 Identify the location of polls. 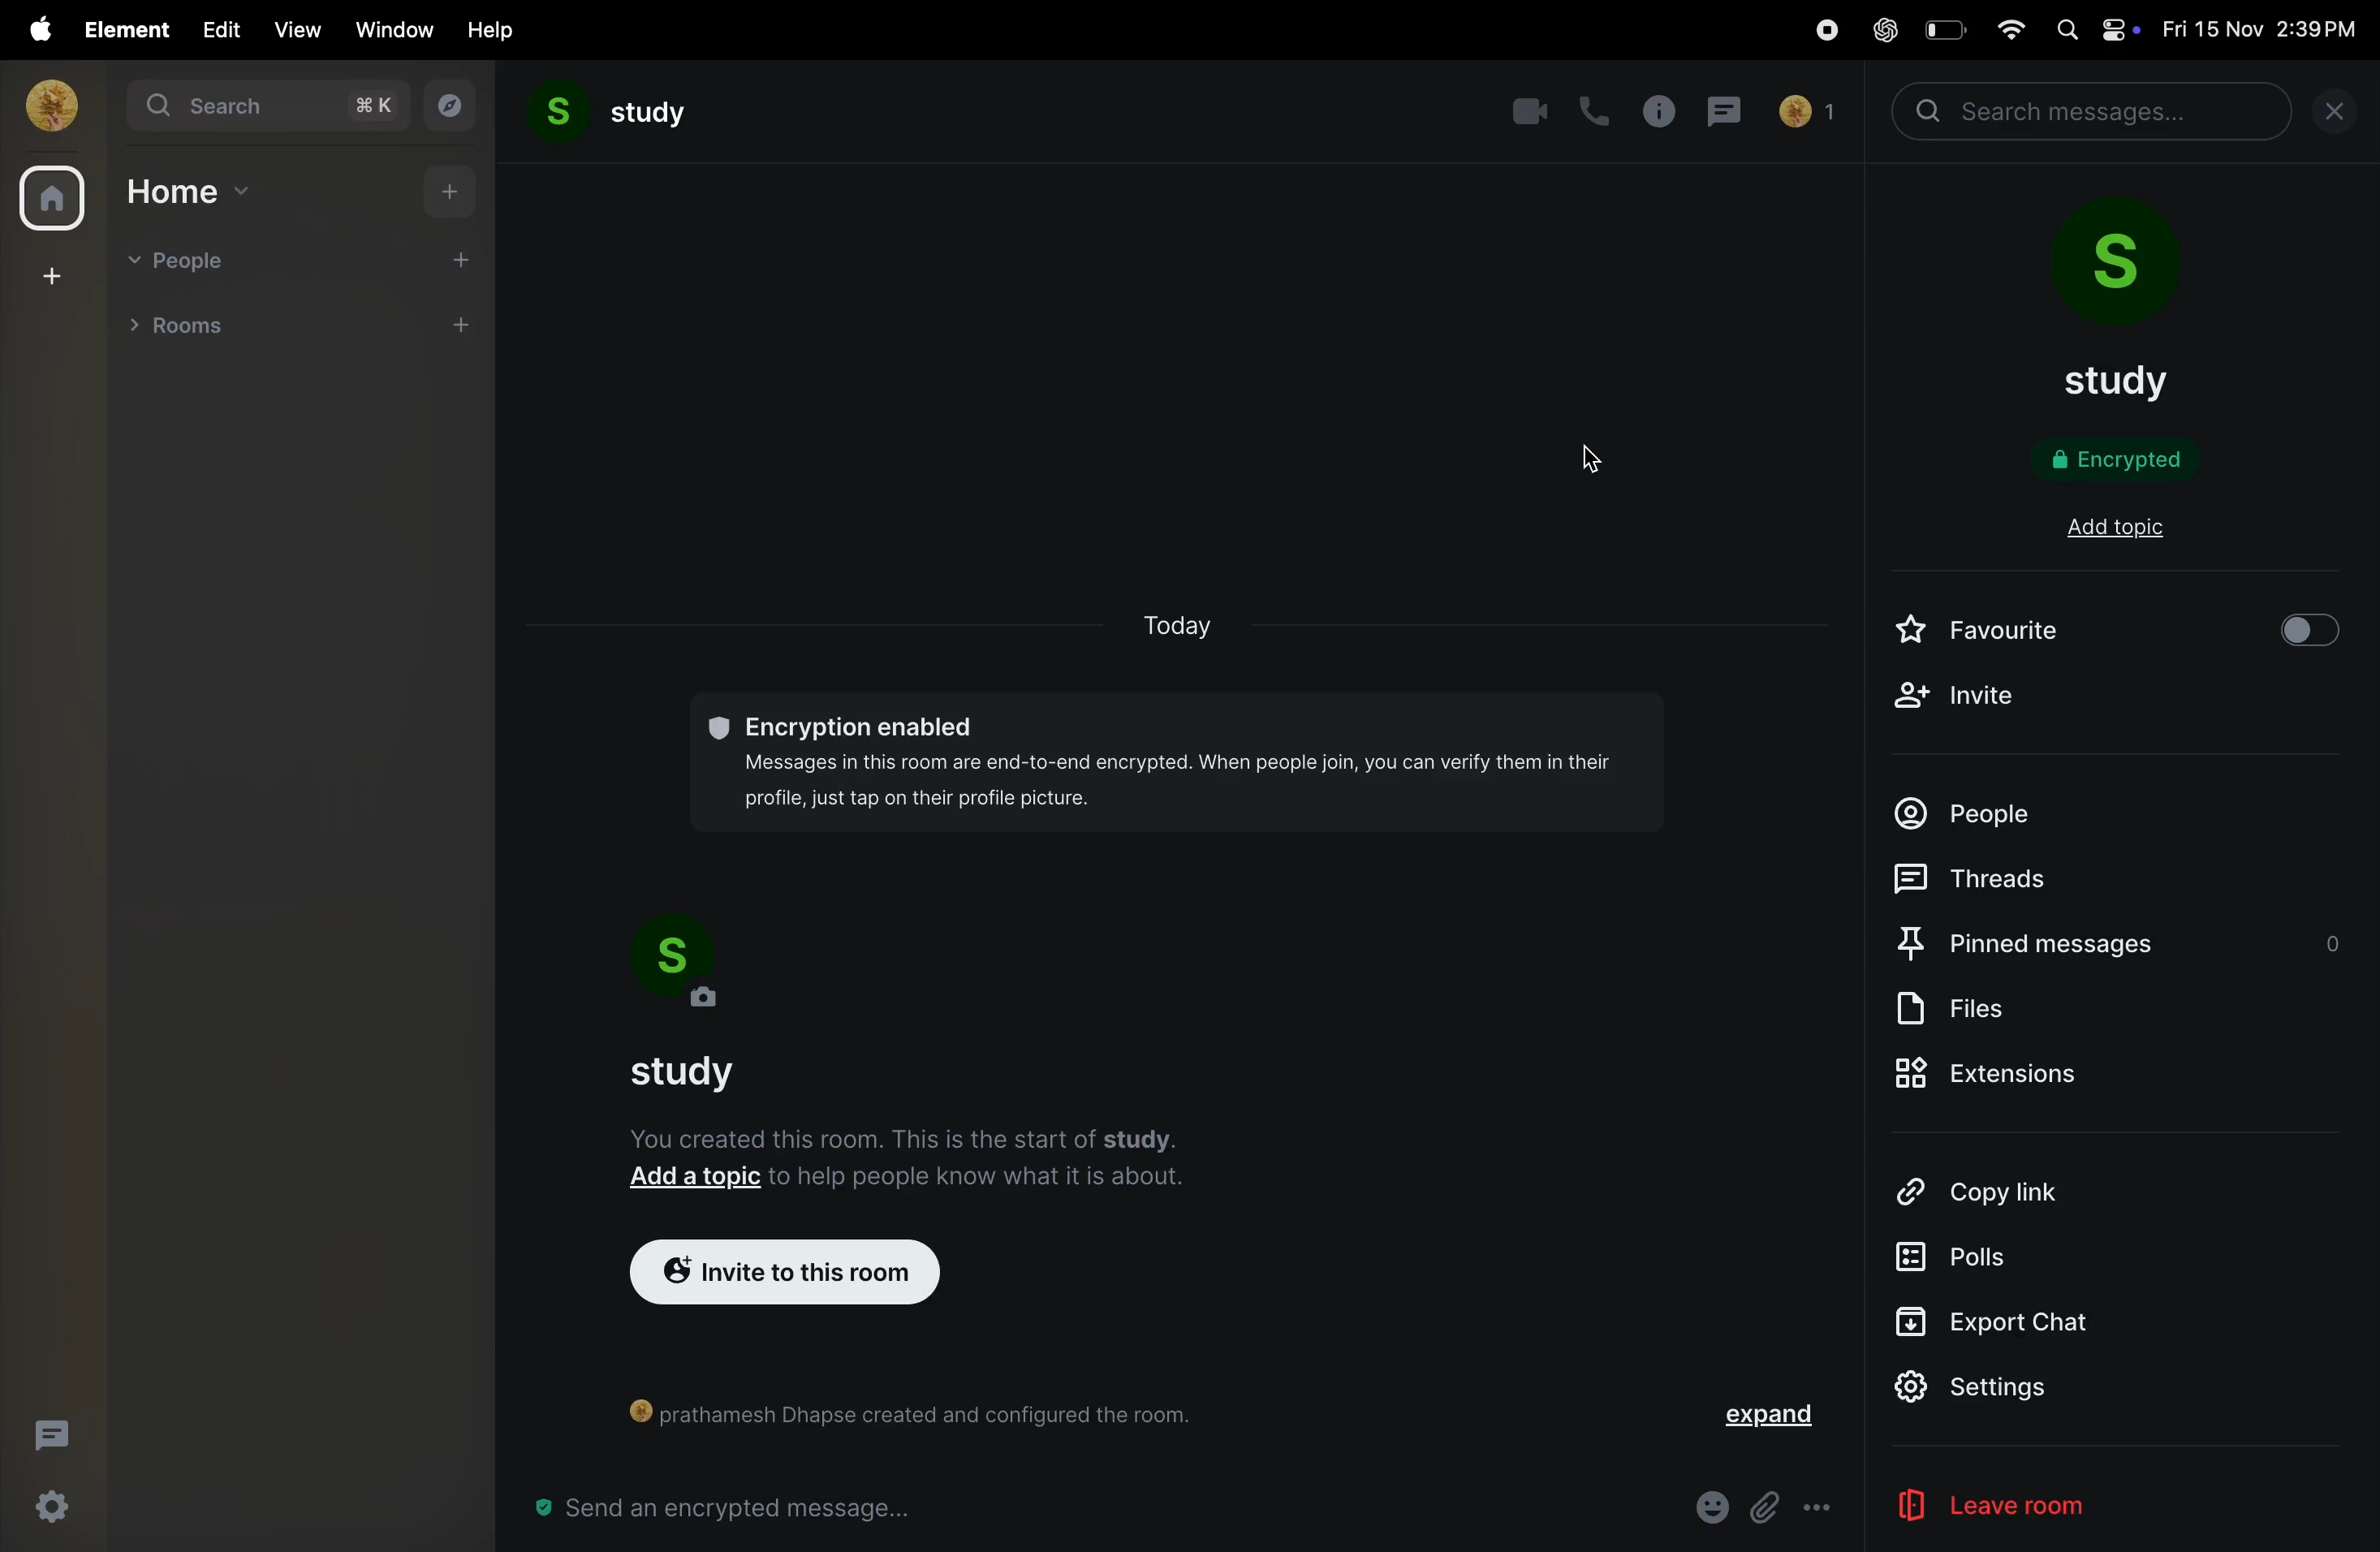
(1973, 1255).